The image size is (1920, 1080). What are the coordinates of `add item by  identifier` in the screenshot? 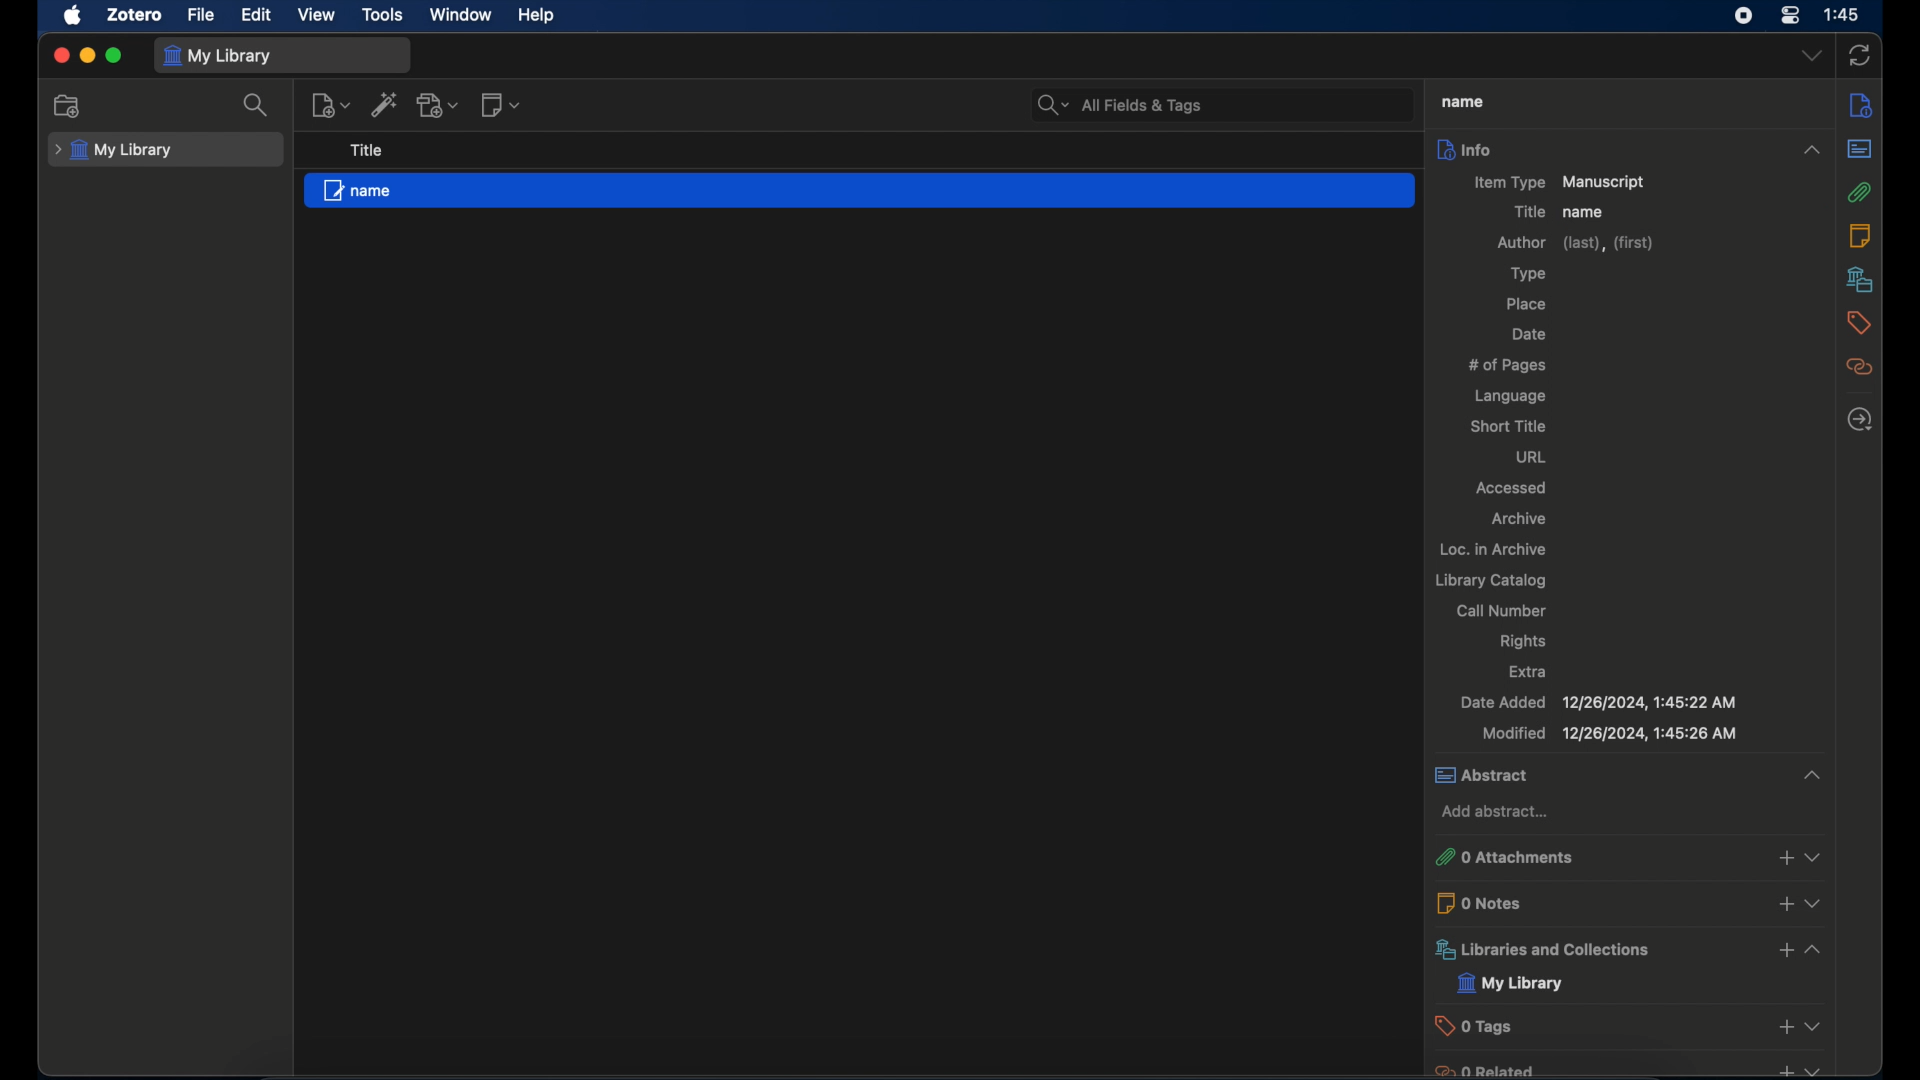 It's located at (385, 104).